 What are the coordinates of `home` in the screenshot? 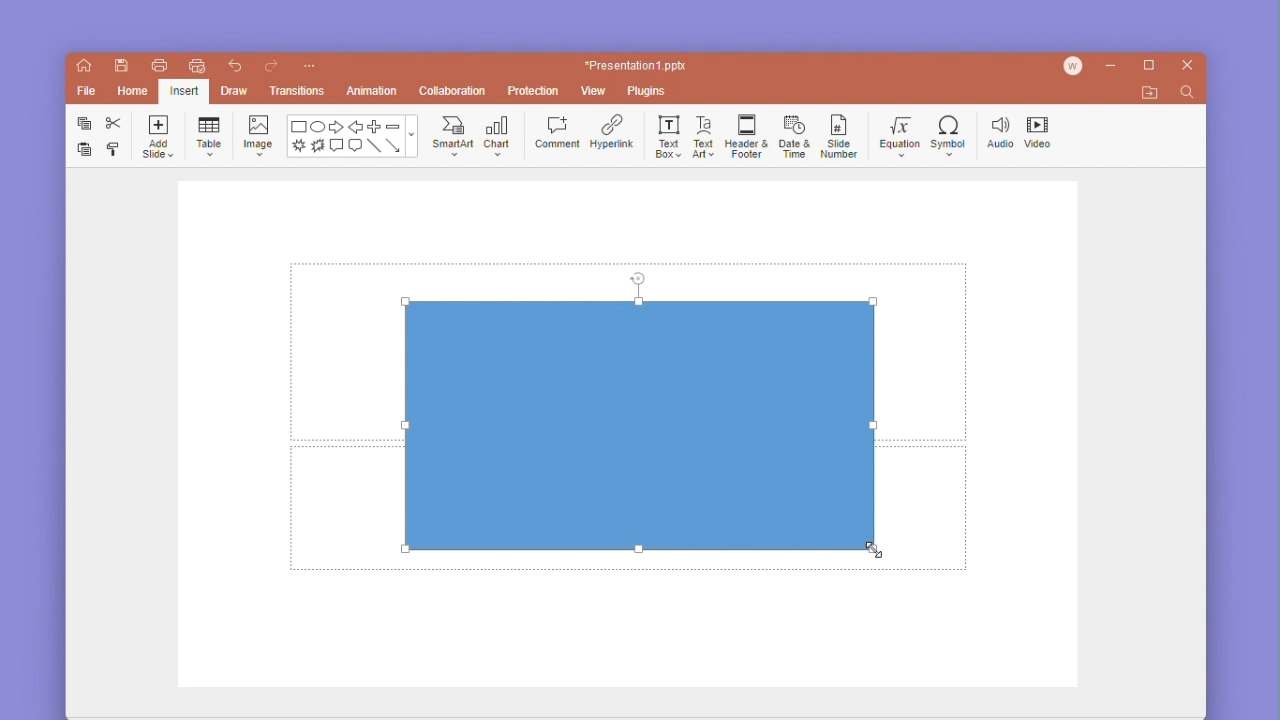 It's located at (129, 93).